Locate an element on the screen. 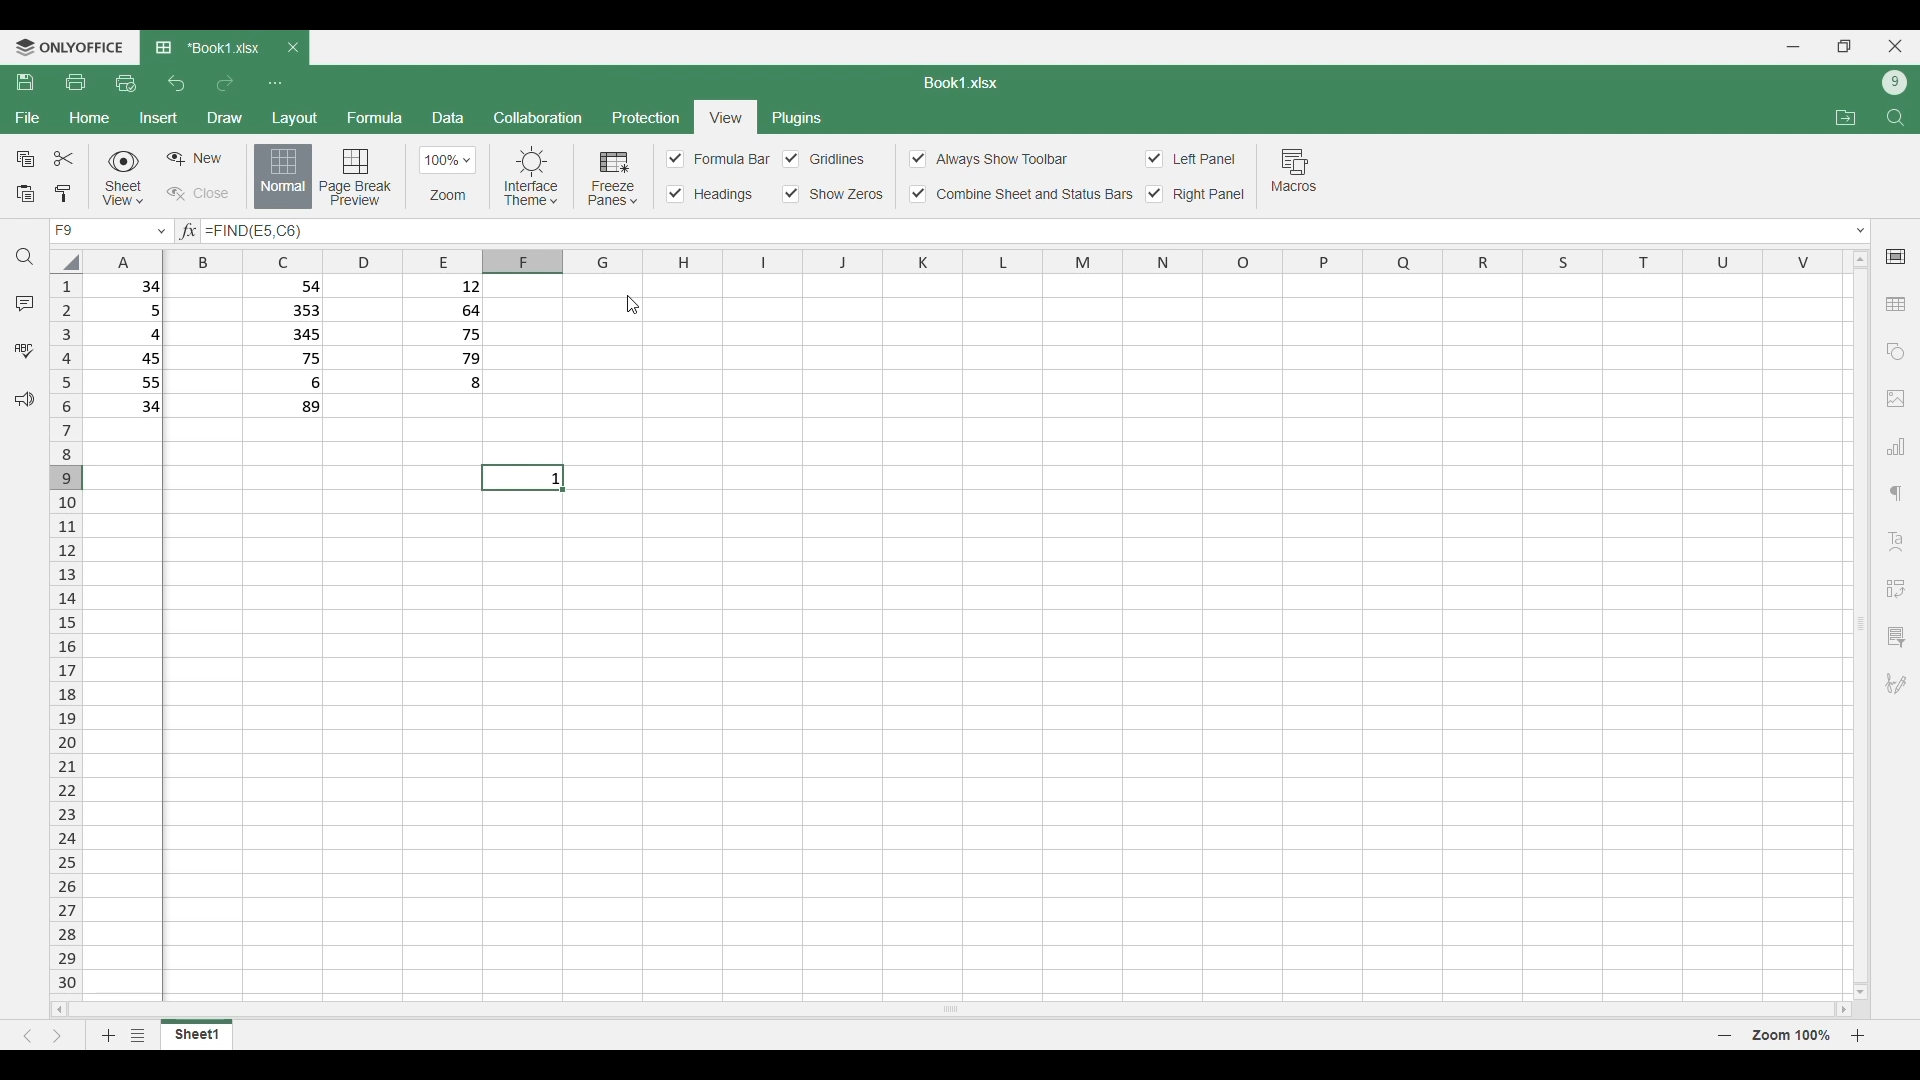 This screenshot has height=1080, width=1920. move right is located at coordinates (1838, 1009).